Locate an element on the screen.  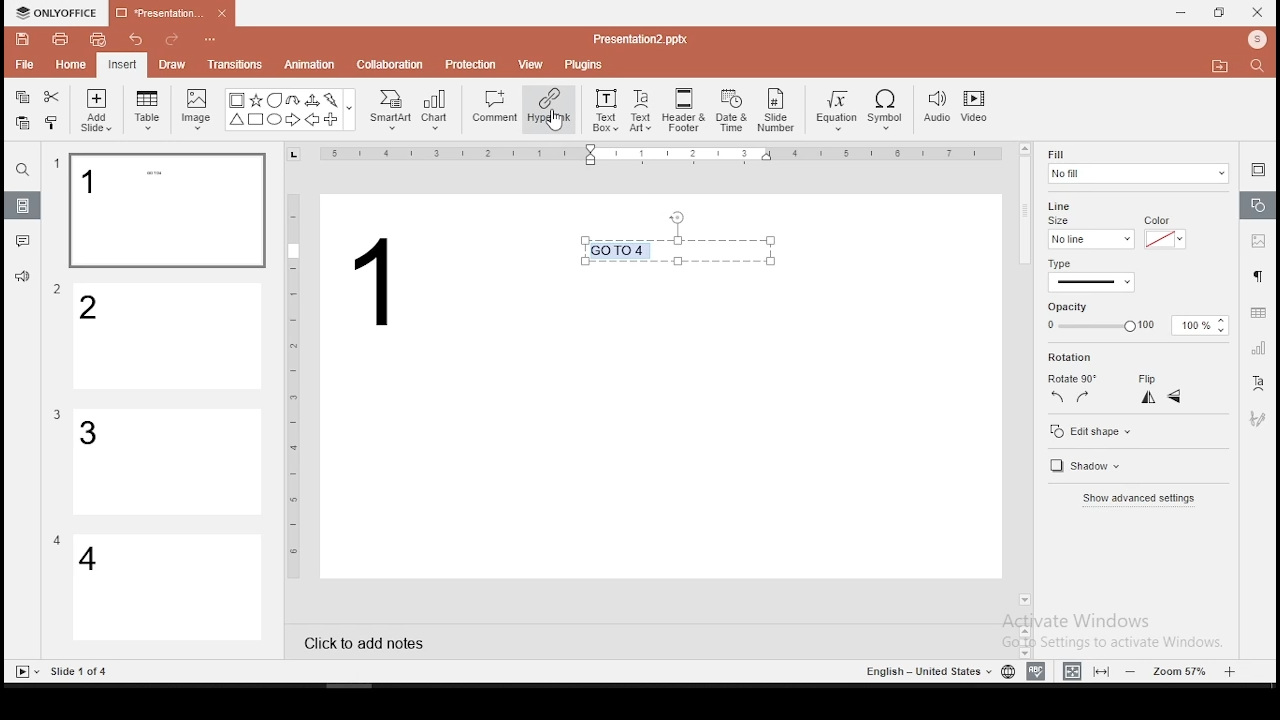
undo is located at coordinates (136, 41).